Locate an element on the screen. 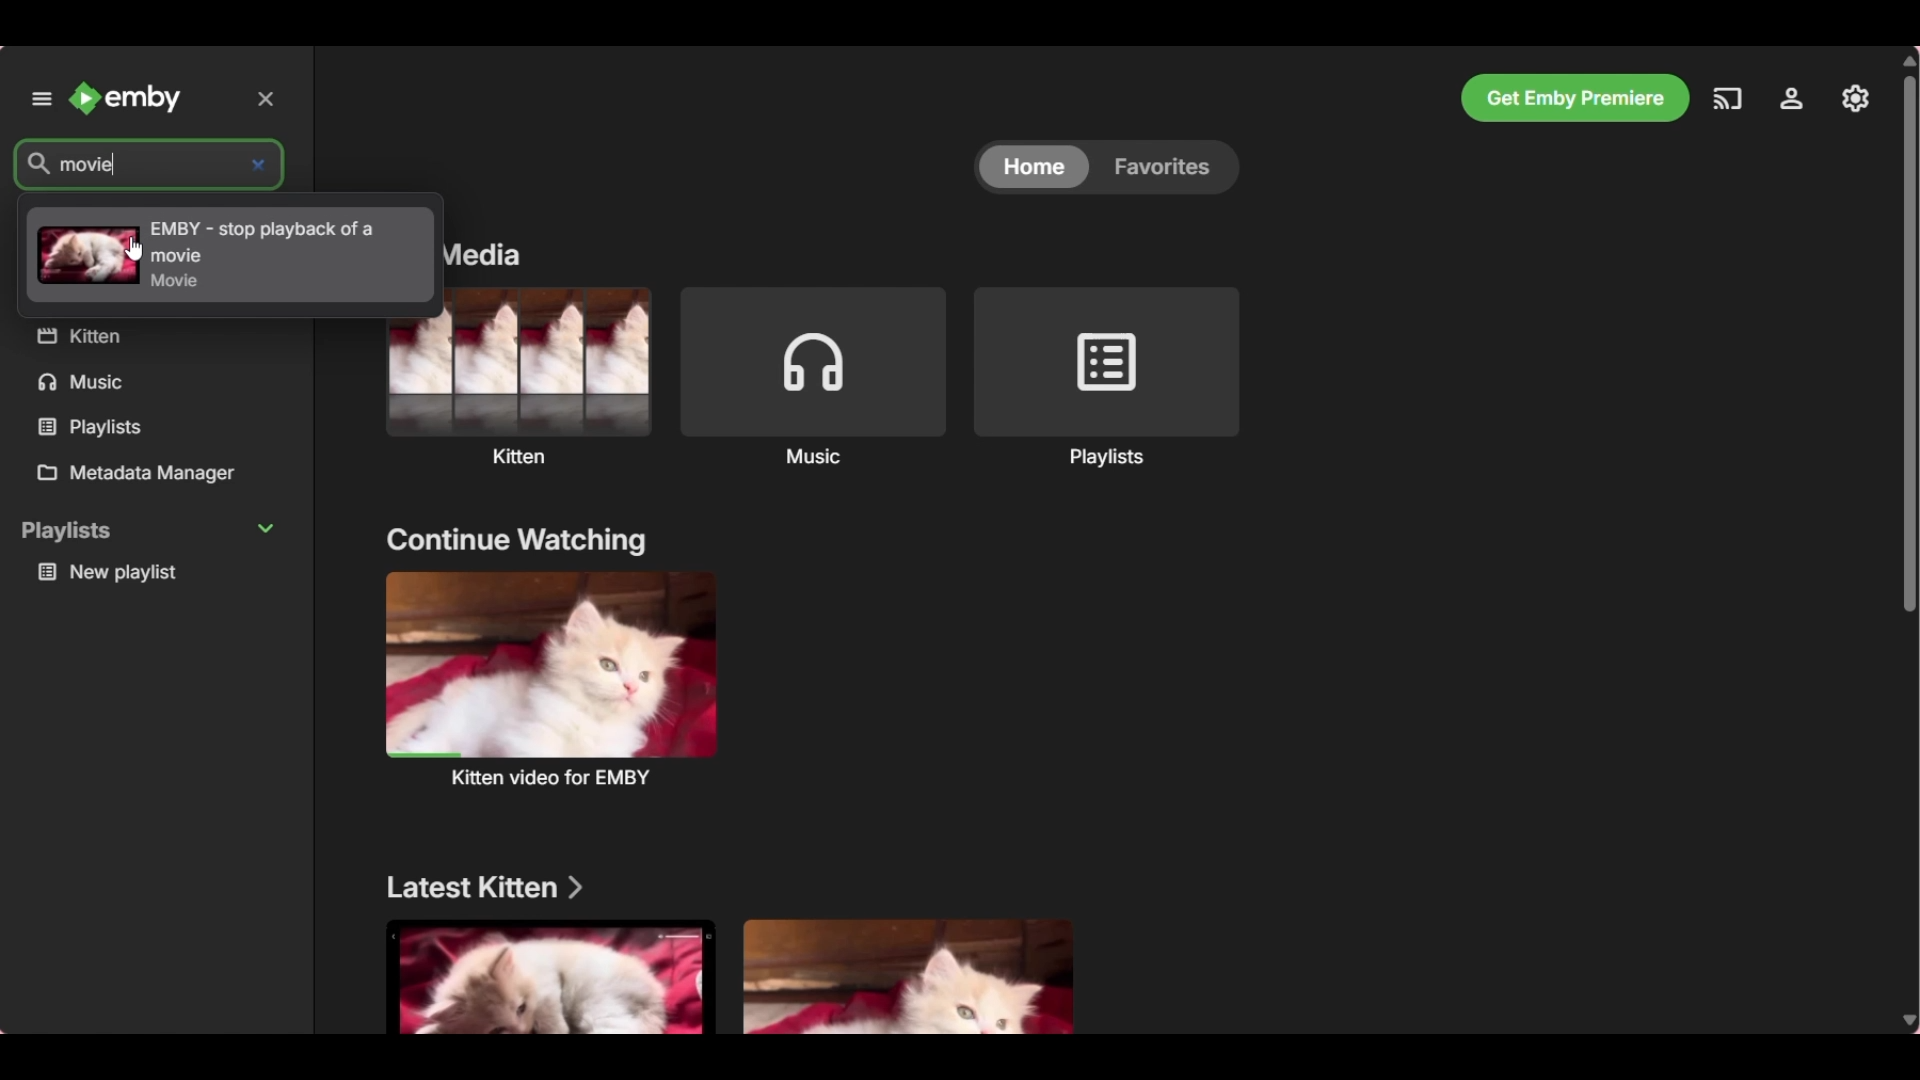  Kitten is located at coordinates (519, 376).